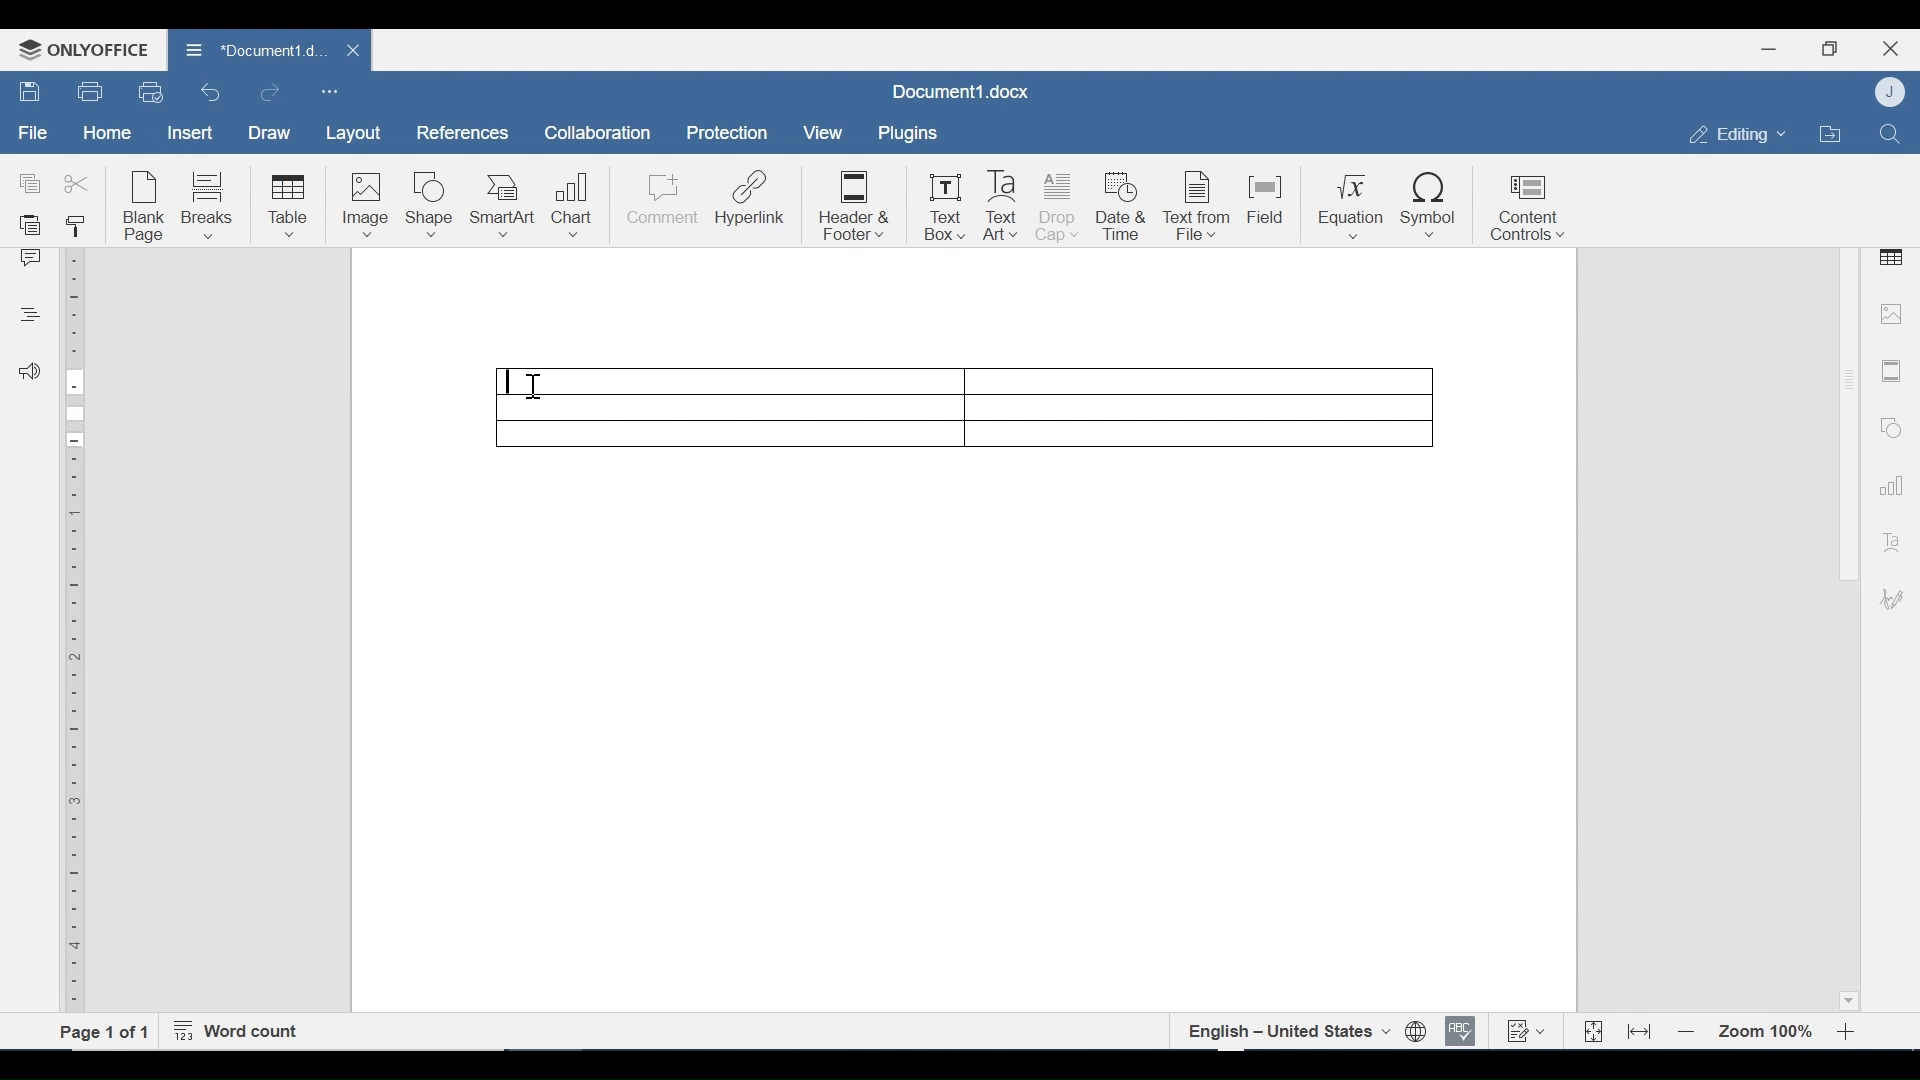 The width and height of the screenshot is (1920, 1080). I want to click on Page, so click(962, 734).